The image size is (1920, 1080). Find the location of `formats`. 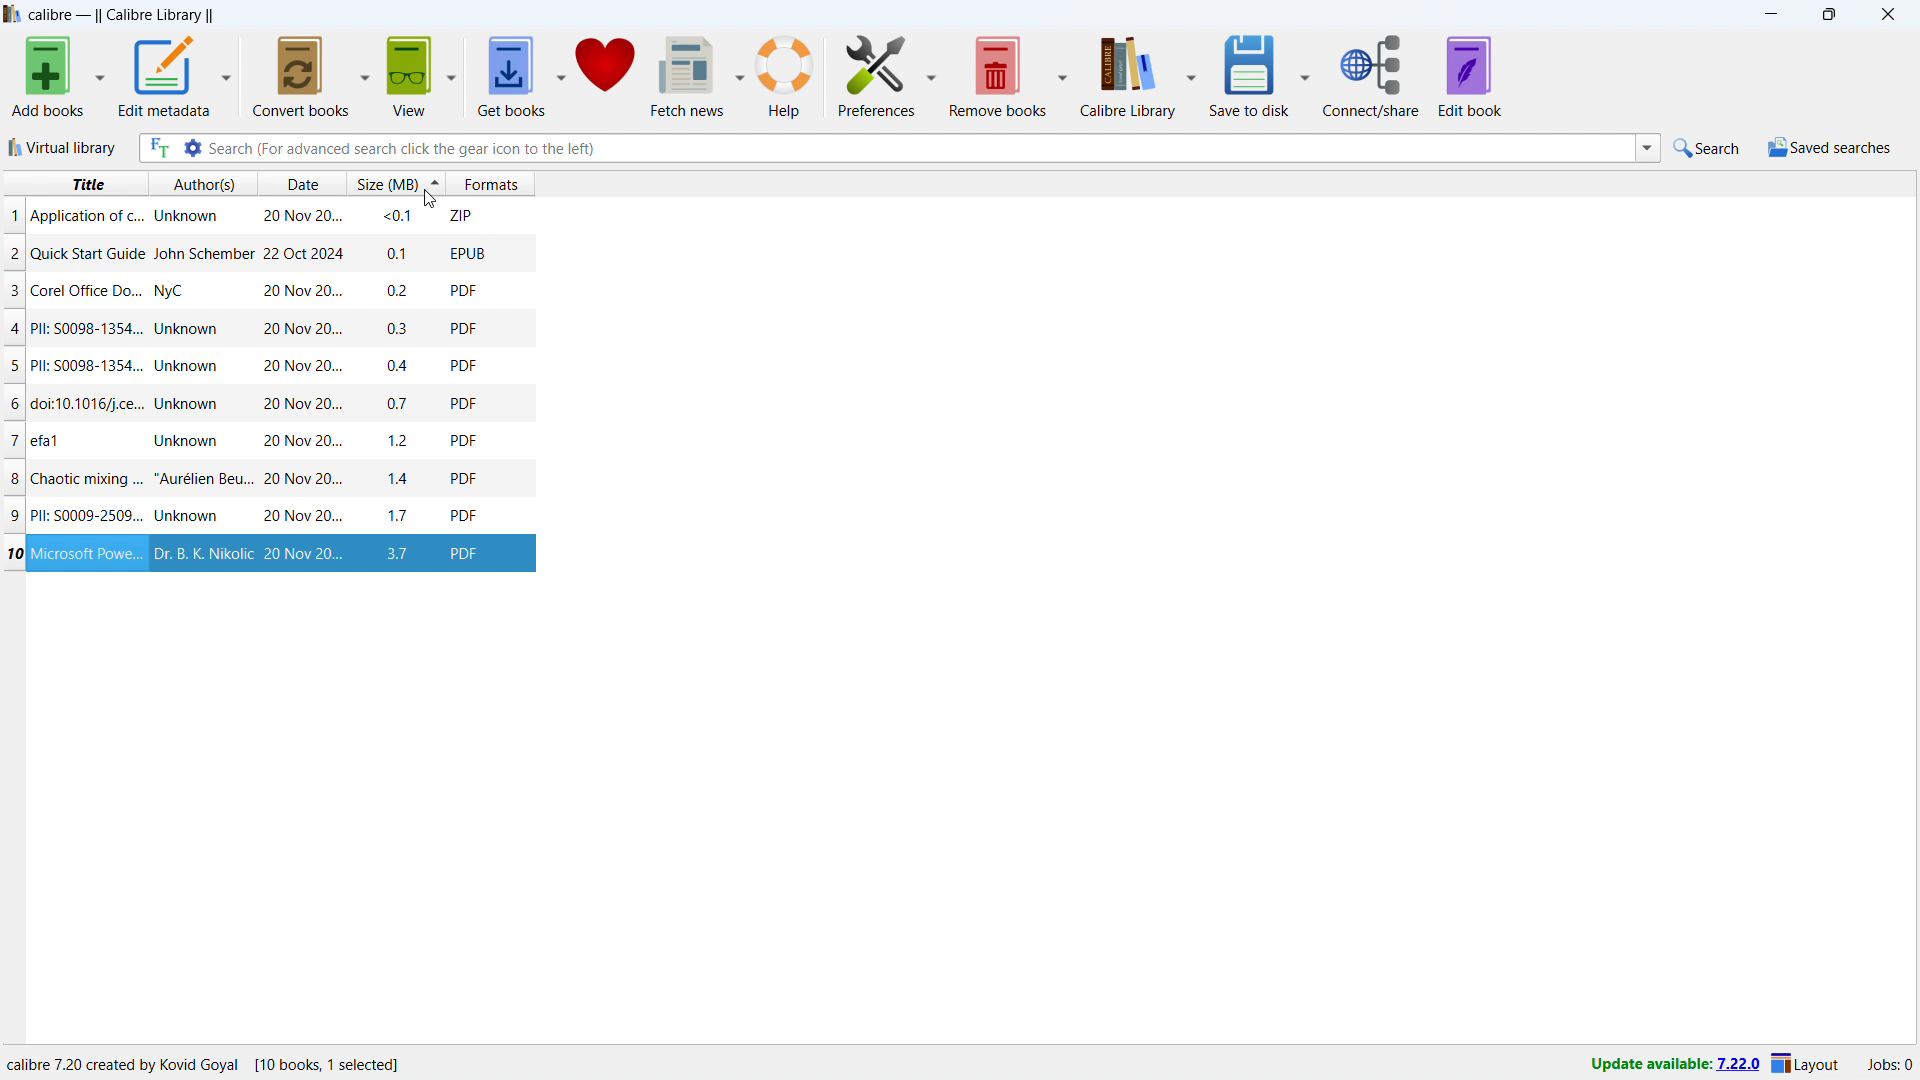

formats is located at coordinates (390, 182).